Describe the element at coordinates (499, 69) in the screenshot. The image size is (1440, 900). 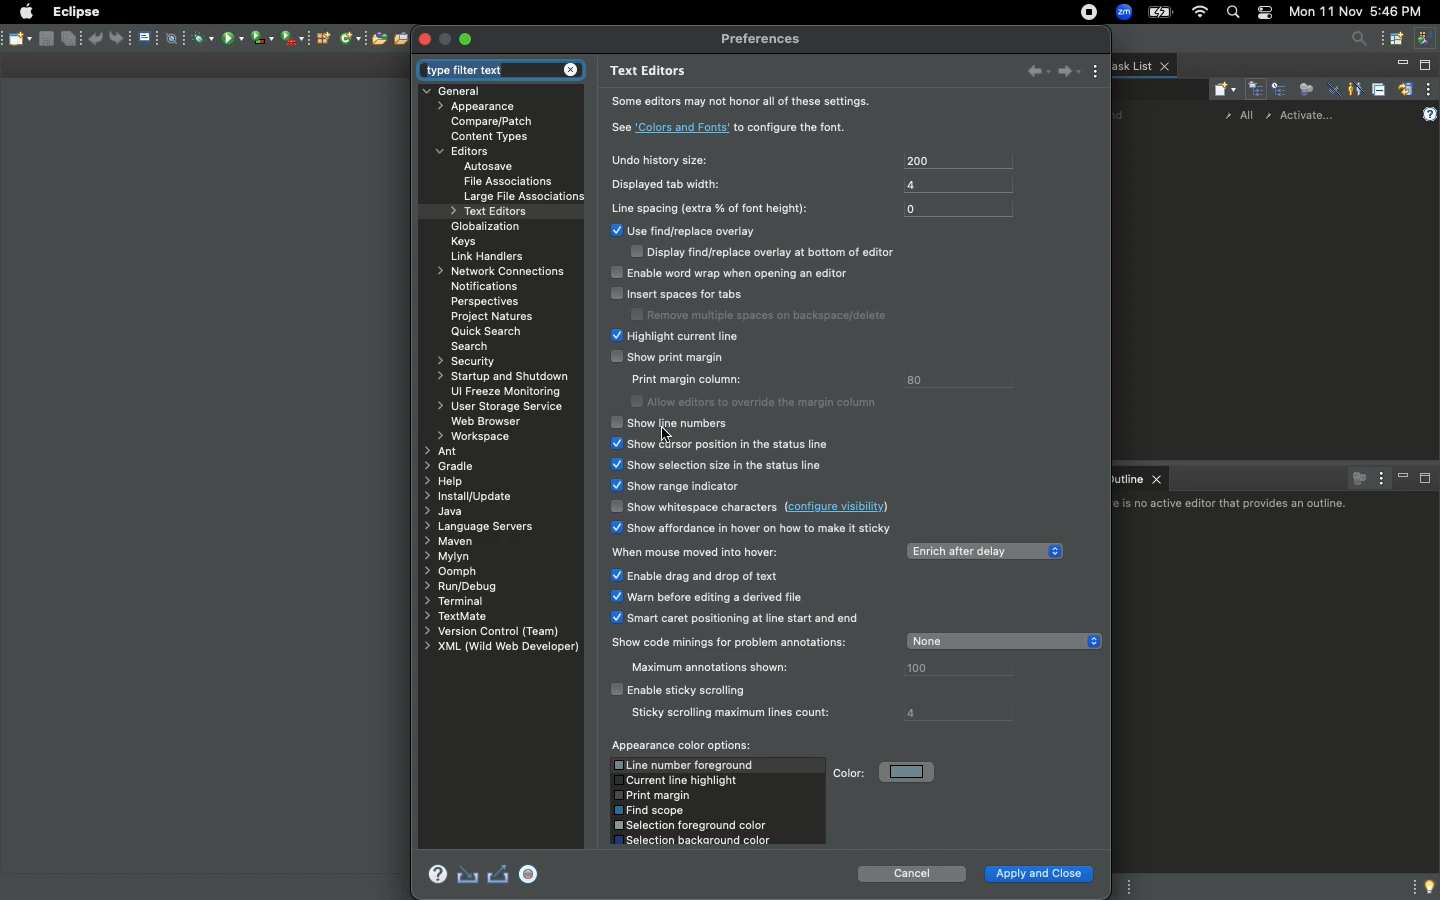
I see `Type filter text` at that location.